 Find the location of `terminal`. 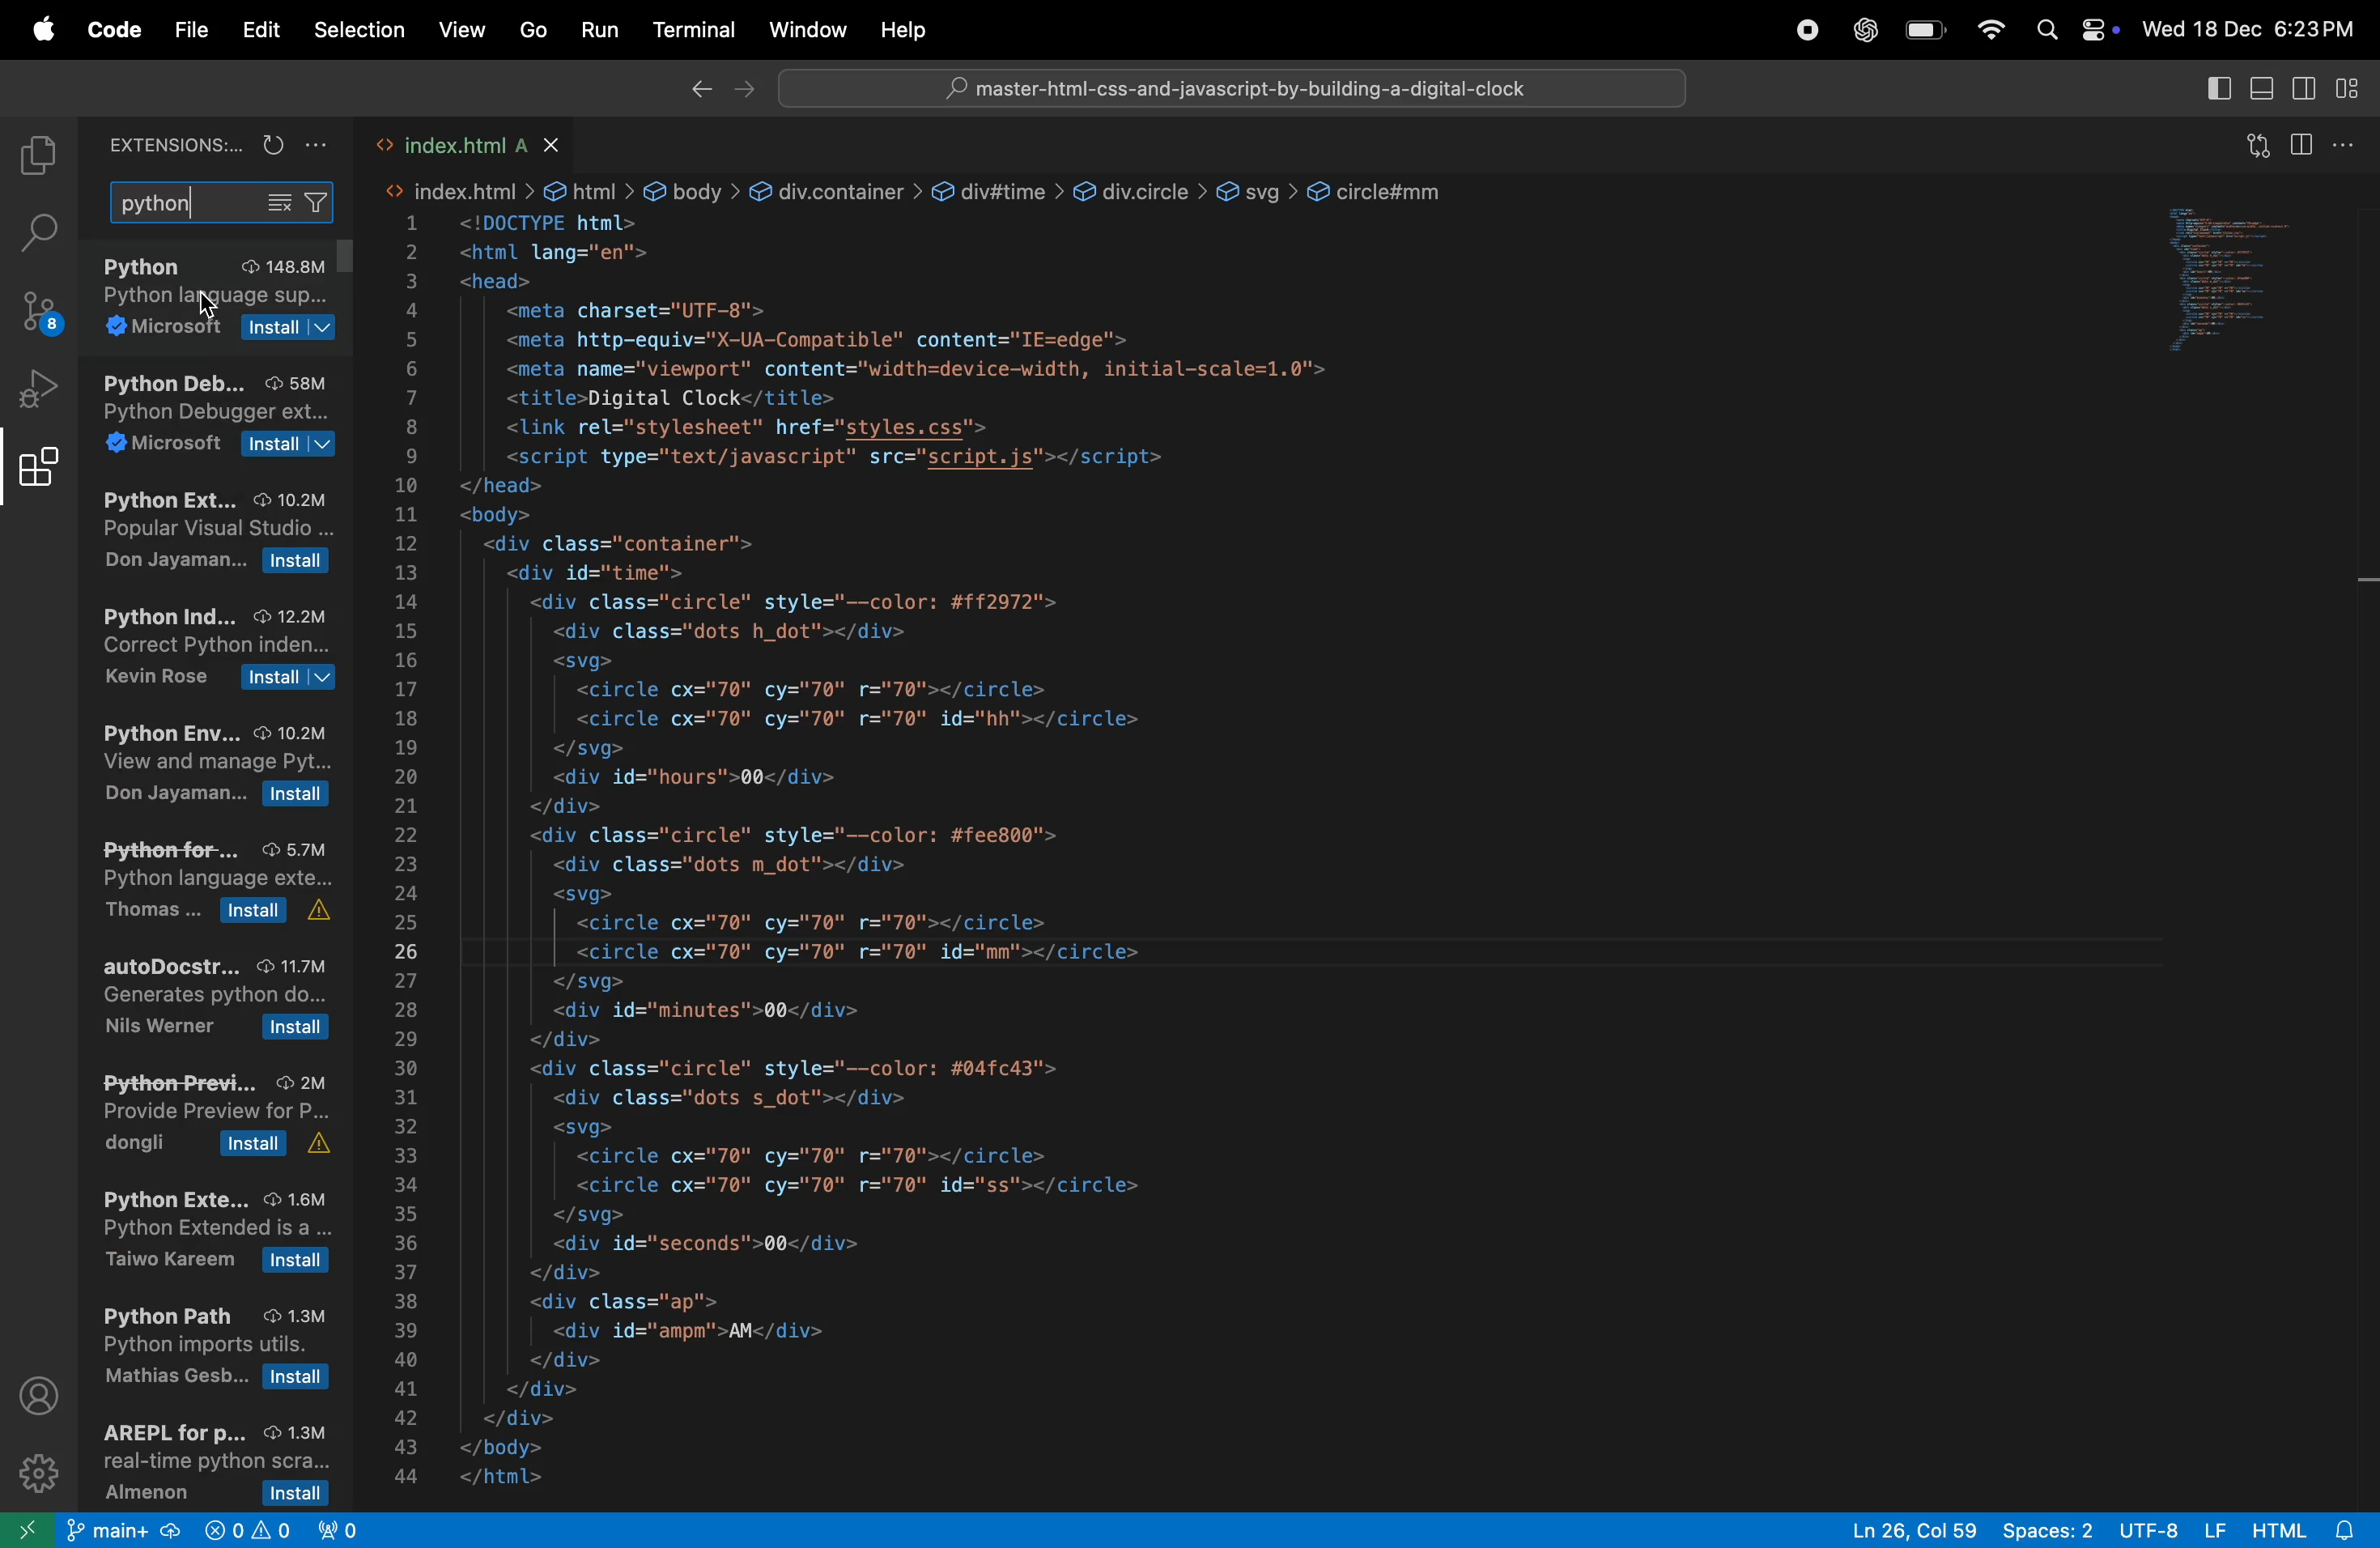

terminal is located at coordinates (688, 28).